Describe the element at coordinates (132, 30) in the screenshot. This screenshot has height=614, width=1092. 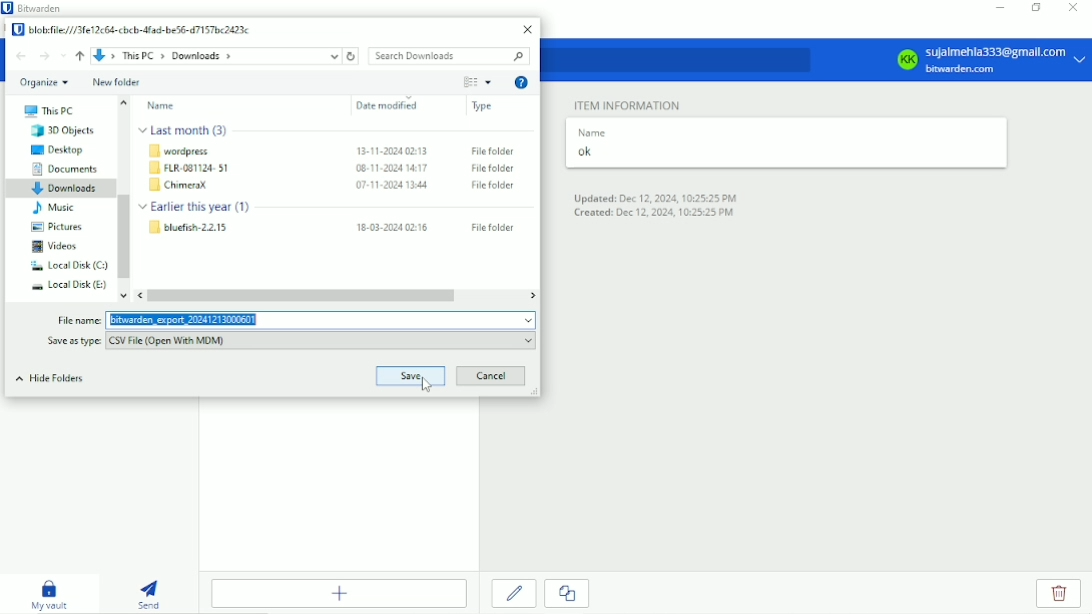
I see `blob:file///3fe12c64-cbcb-4fad-be56-d7157bc2423c` at that location.